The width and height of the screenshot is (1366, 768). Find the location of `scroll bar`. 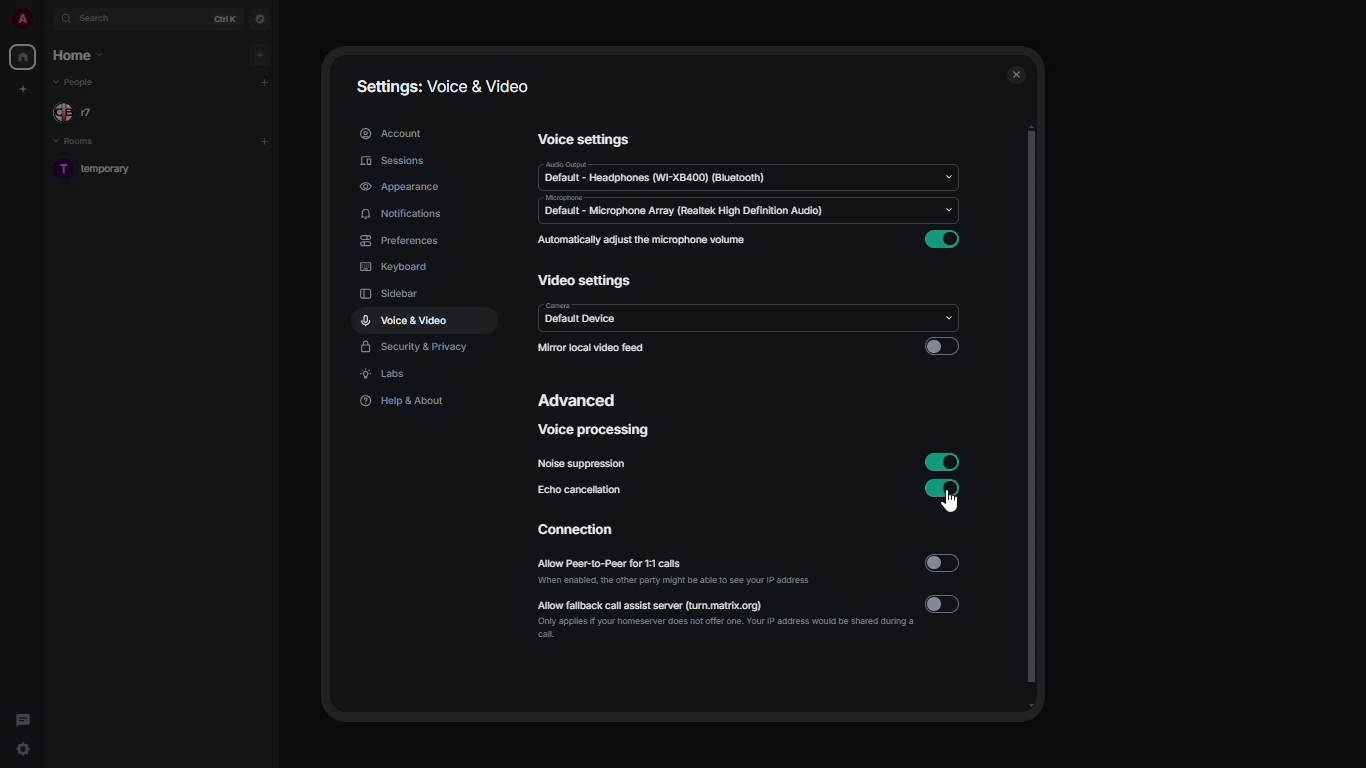

scroll bar is located at coordinates (1034, 418).